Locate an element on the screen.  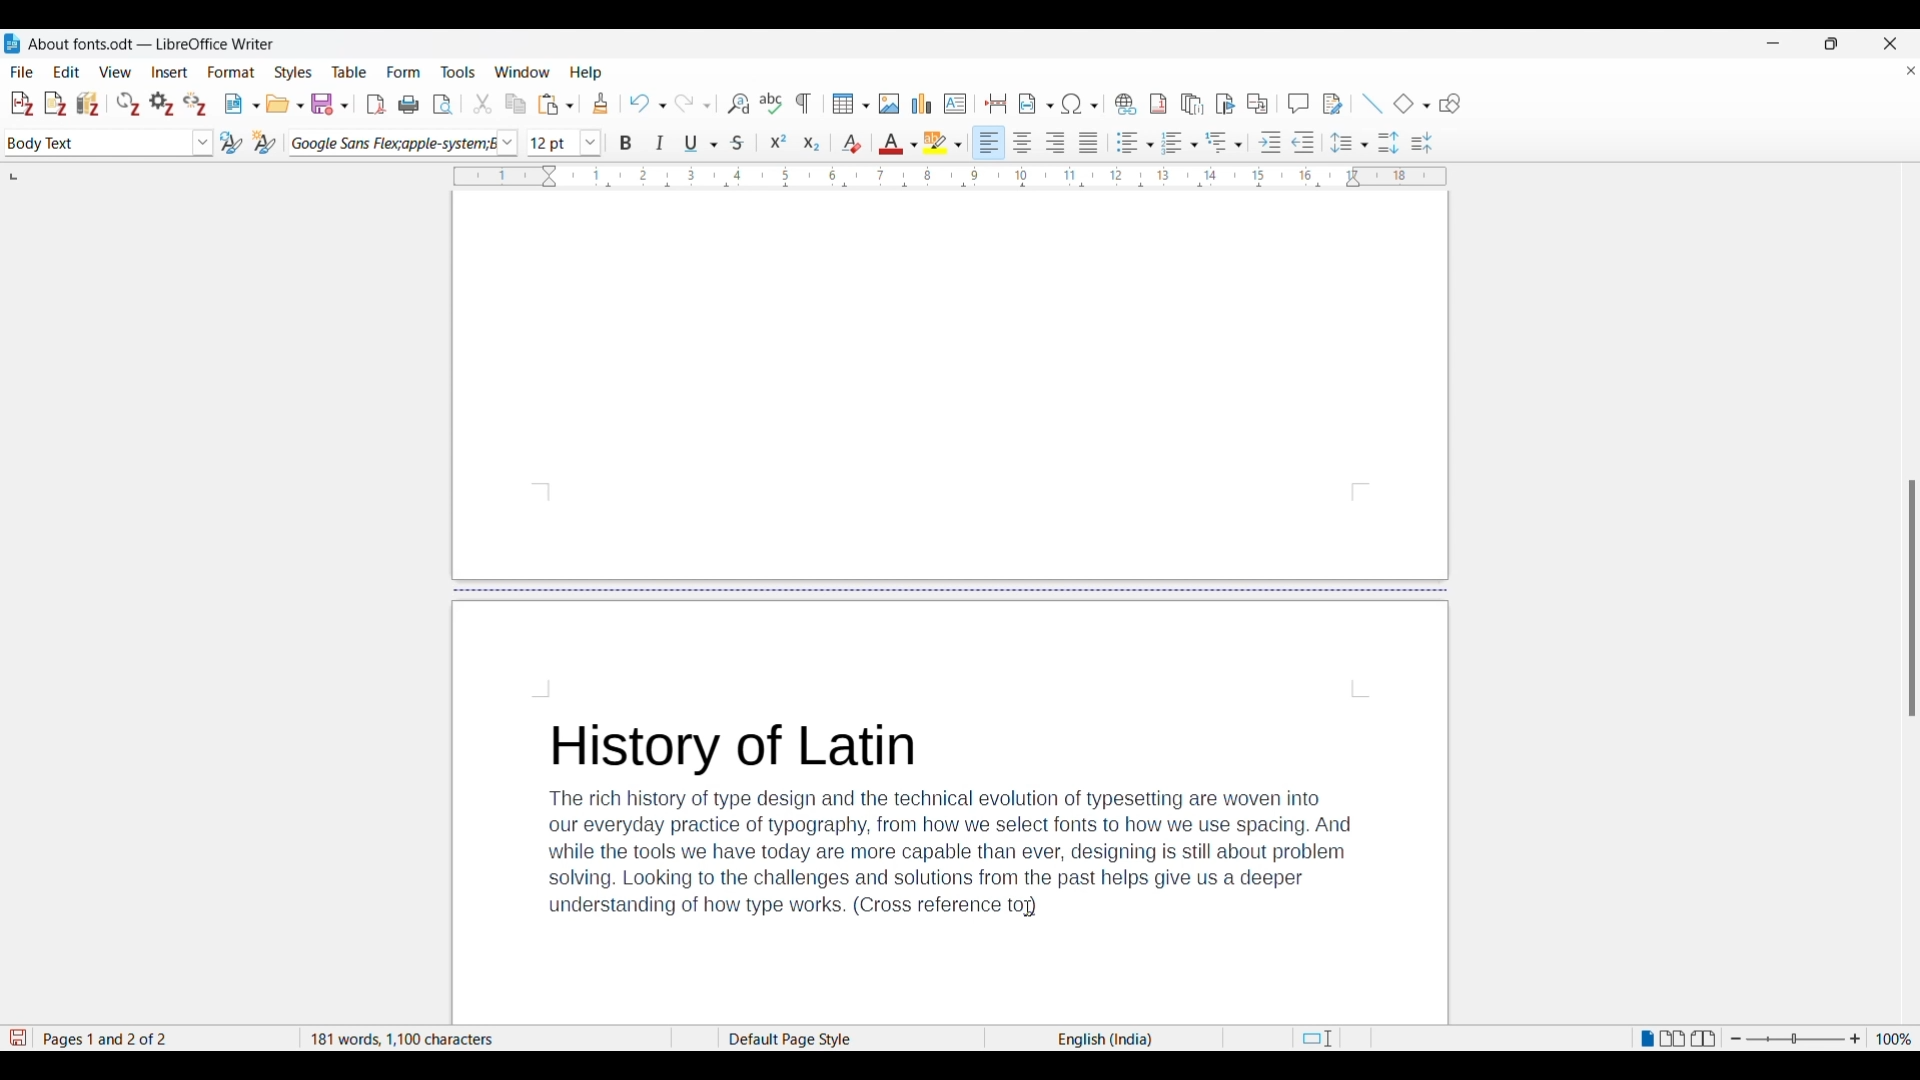
Special character options is located at coordinates (1080, 103).